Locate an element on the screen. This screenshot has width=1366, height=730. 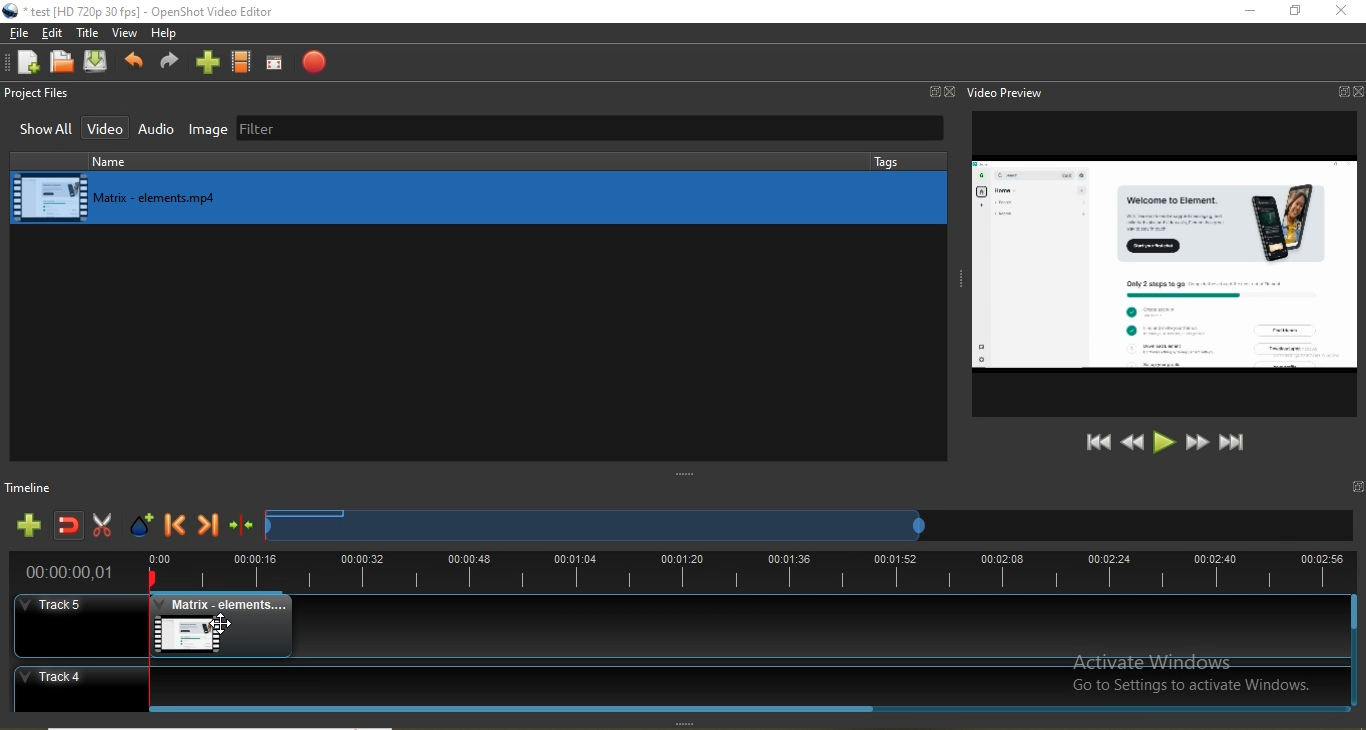
Choose profiles is located at coordinates (242, 62).